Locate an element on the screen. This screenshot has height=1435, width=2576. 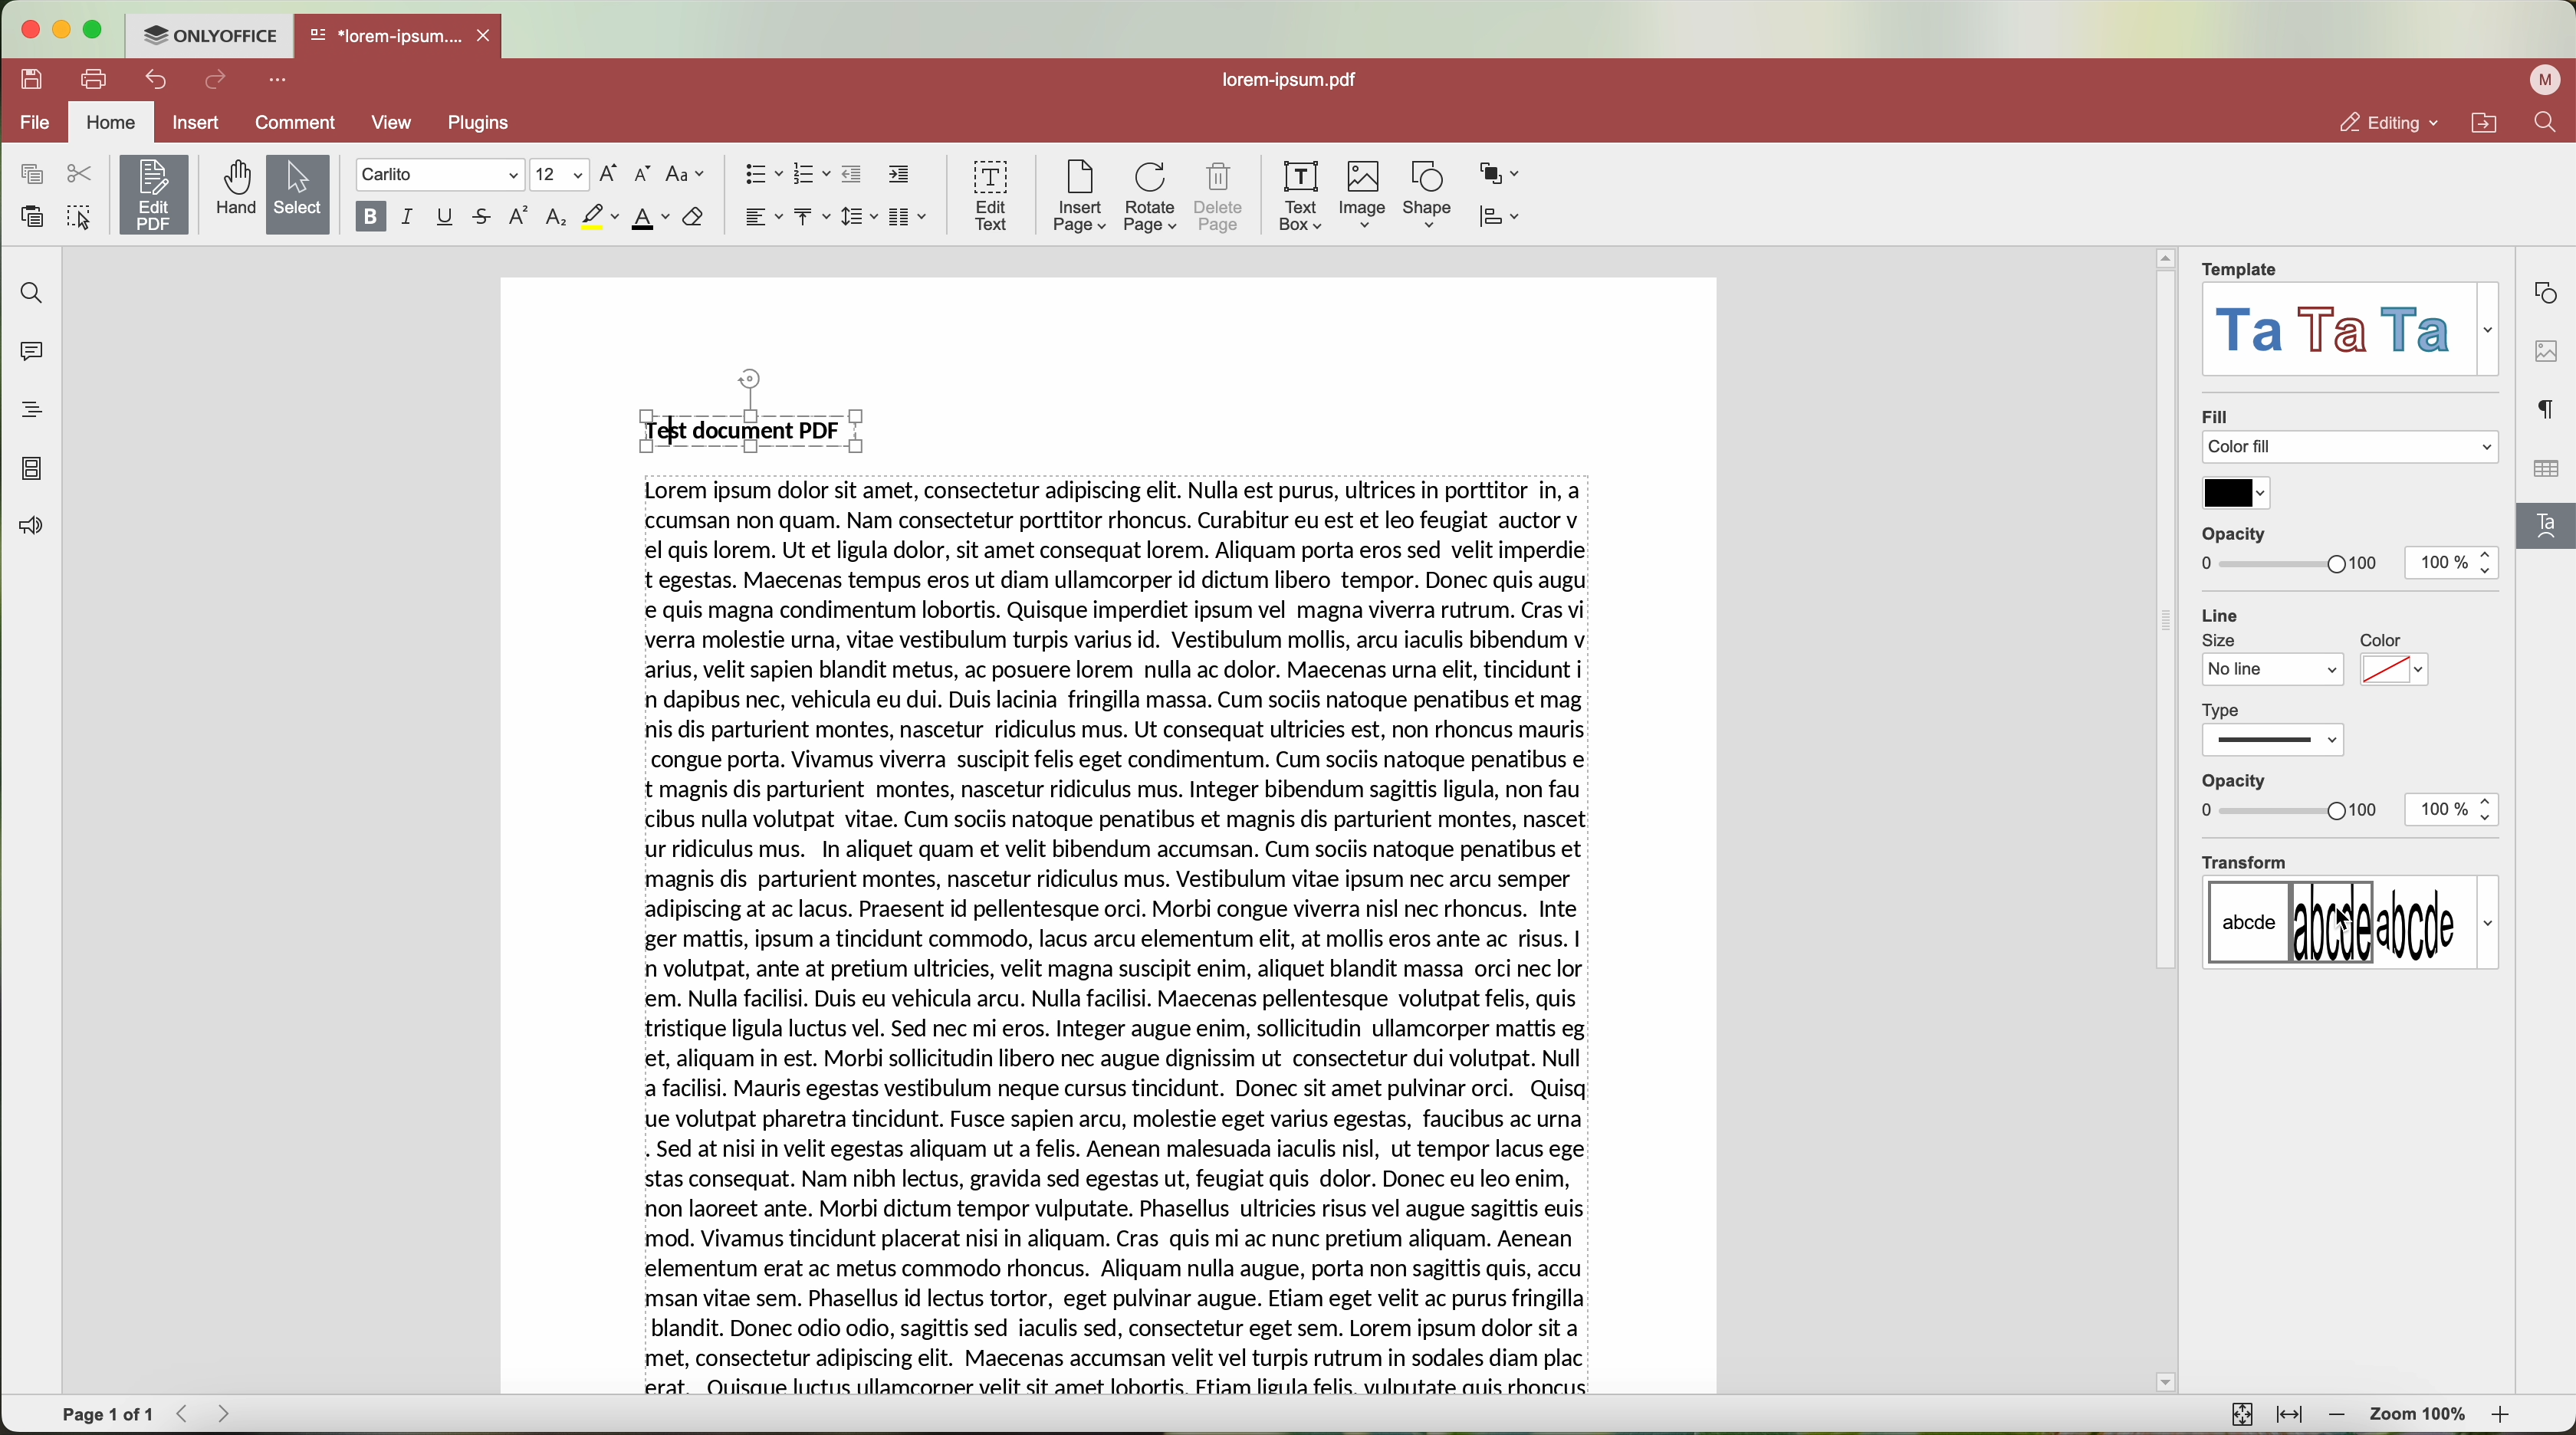
select all is located at coordinates (79, 215).